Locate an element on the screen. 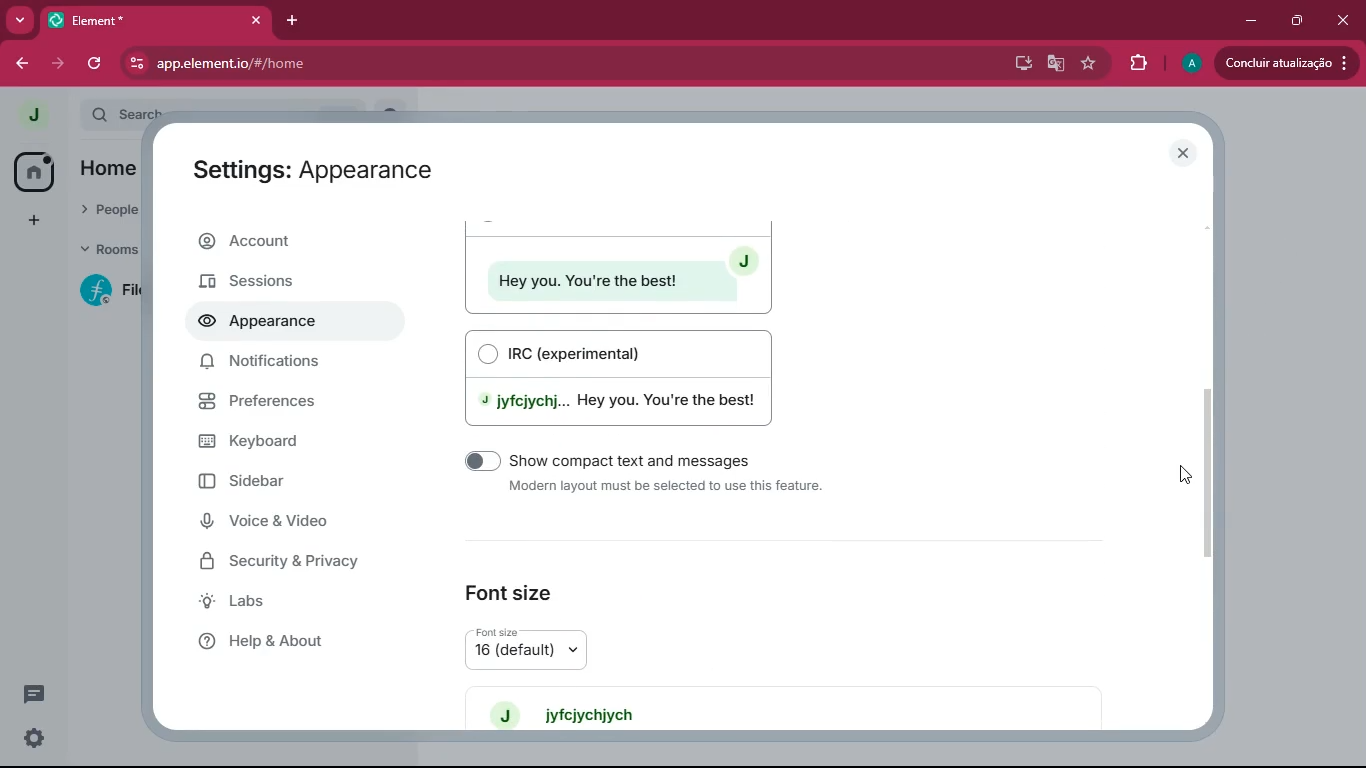  modern is located at coordinates (617, 266).